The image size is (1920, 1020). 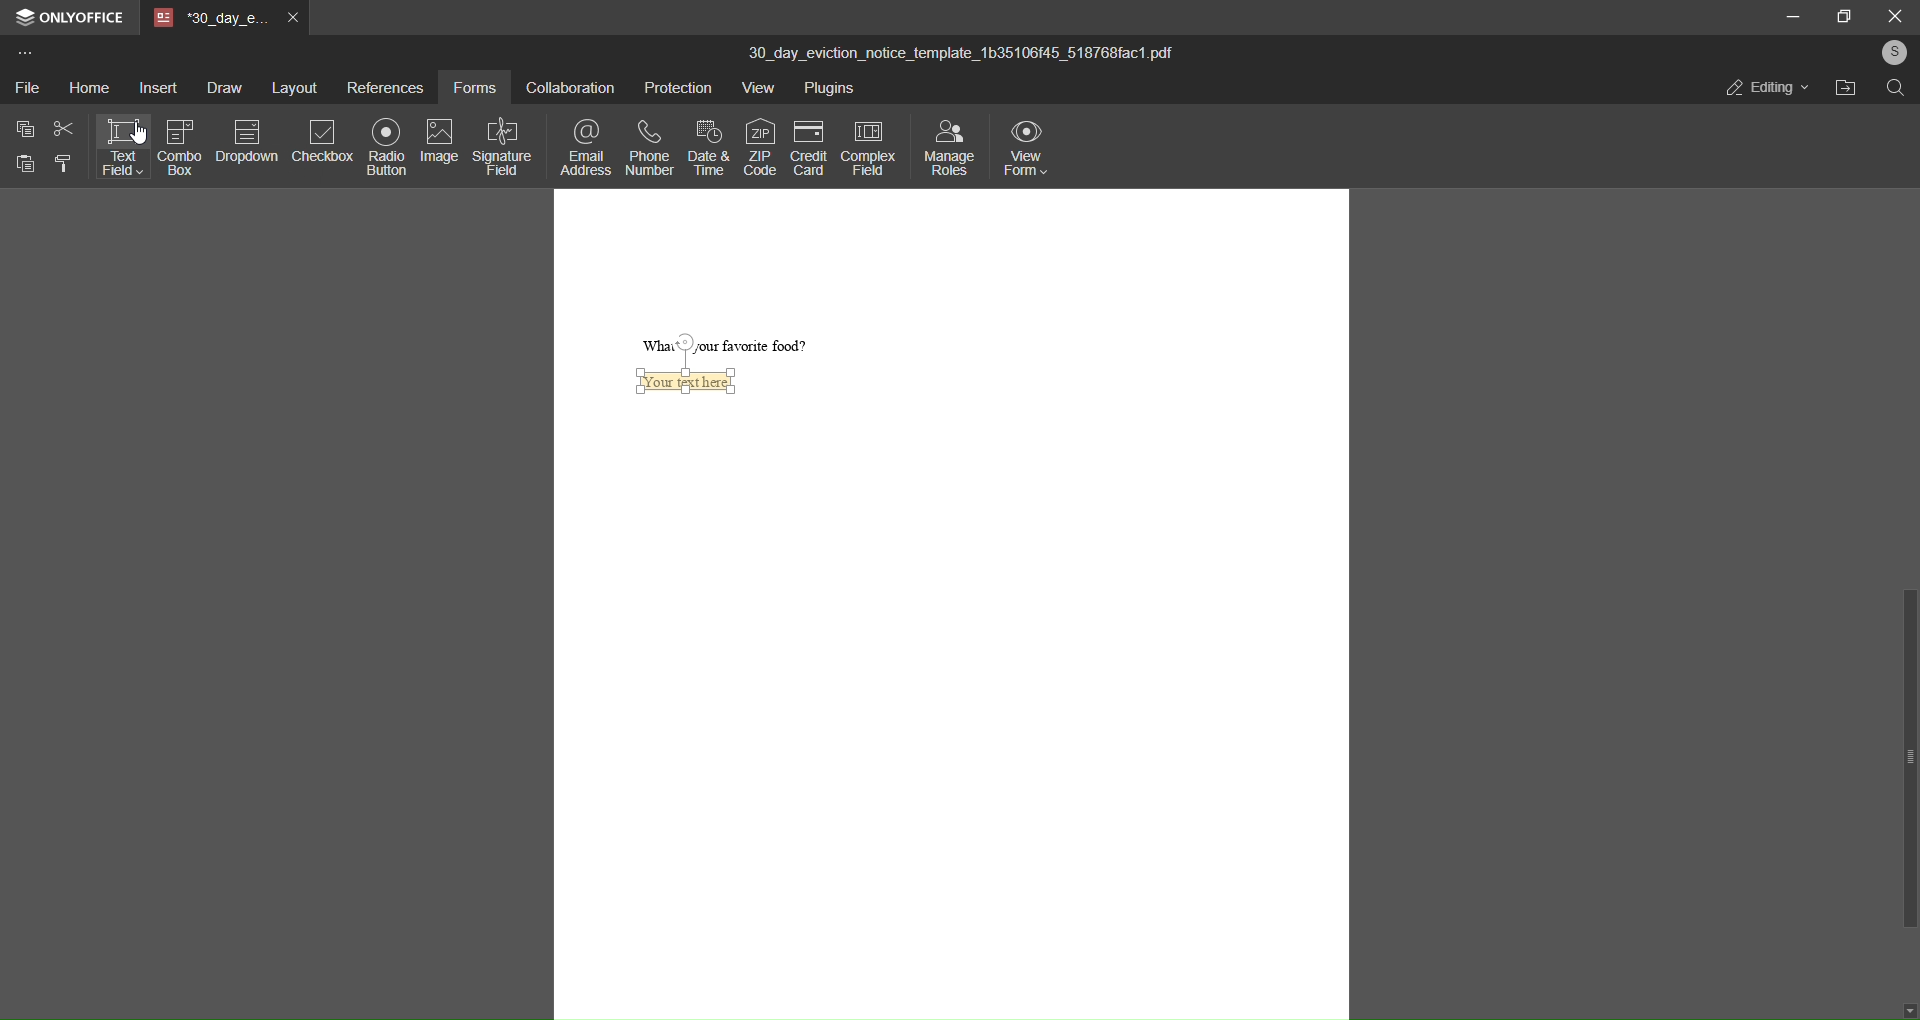 What do you see at coordinates (674, 88) in the screenshot?
I see `protection` at bounding box center [674, 88].